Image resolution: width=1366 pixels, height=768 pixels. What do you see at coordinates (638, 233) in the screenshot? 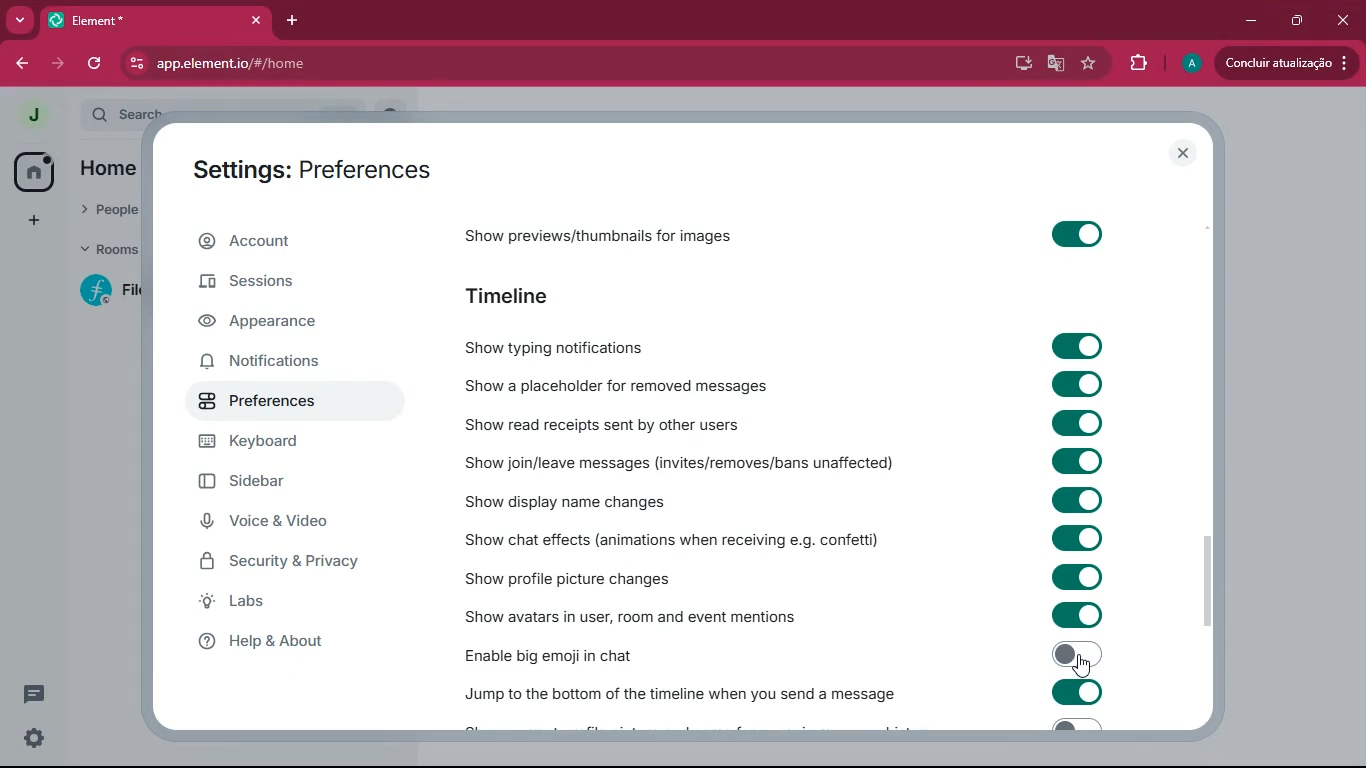
I see `previewsshow previews/thumbnails for images` at bounding box center [638, 233].